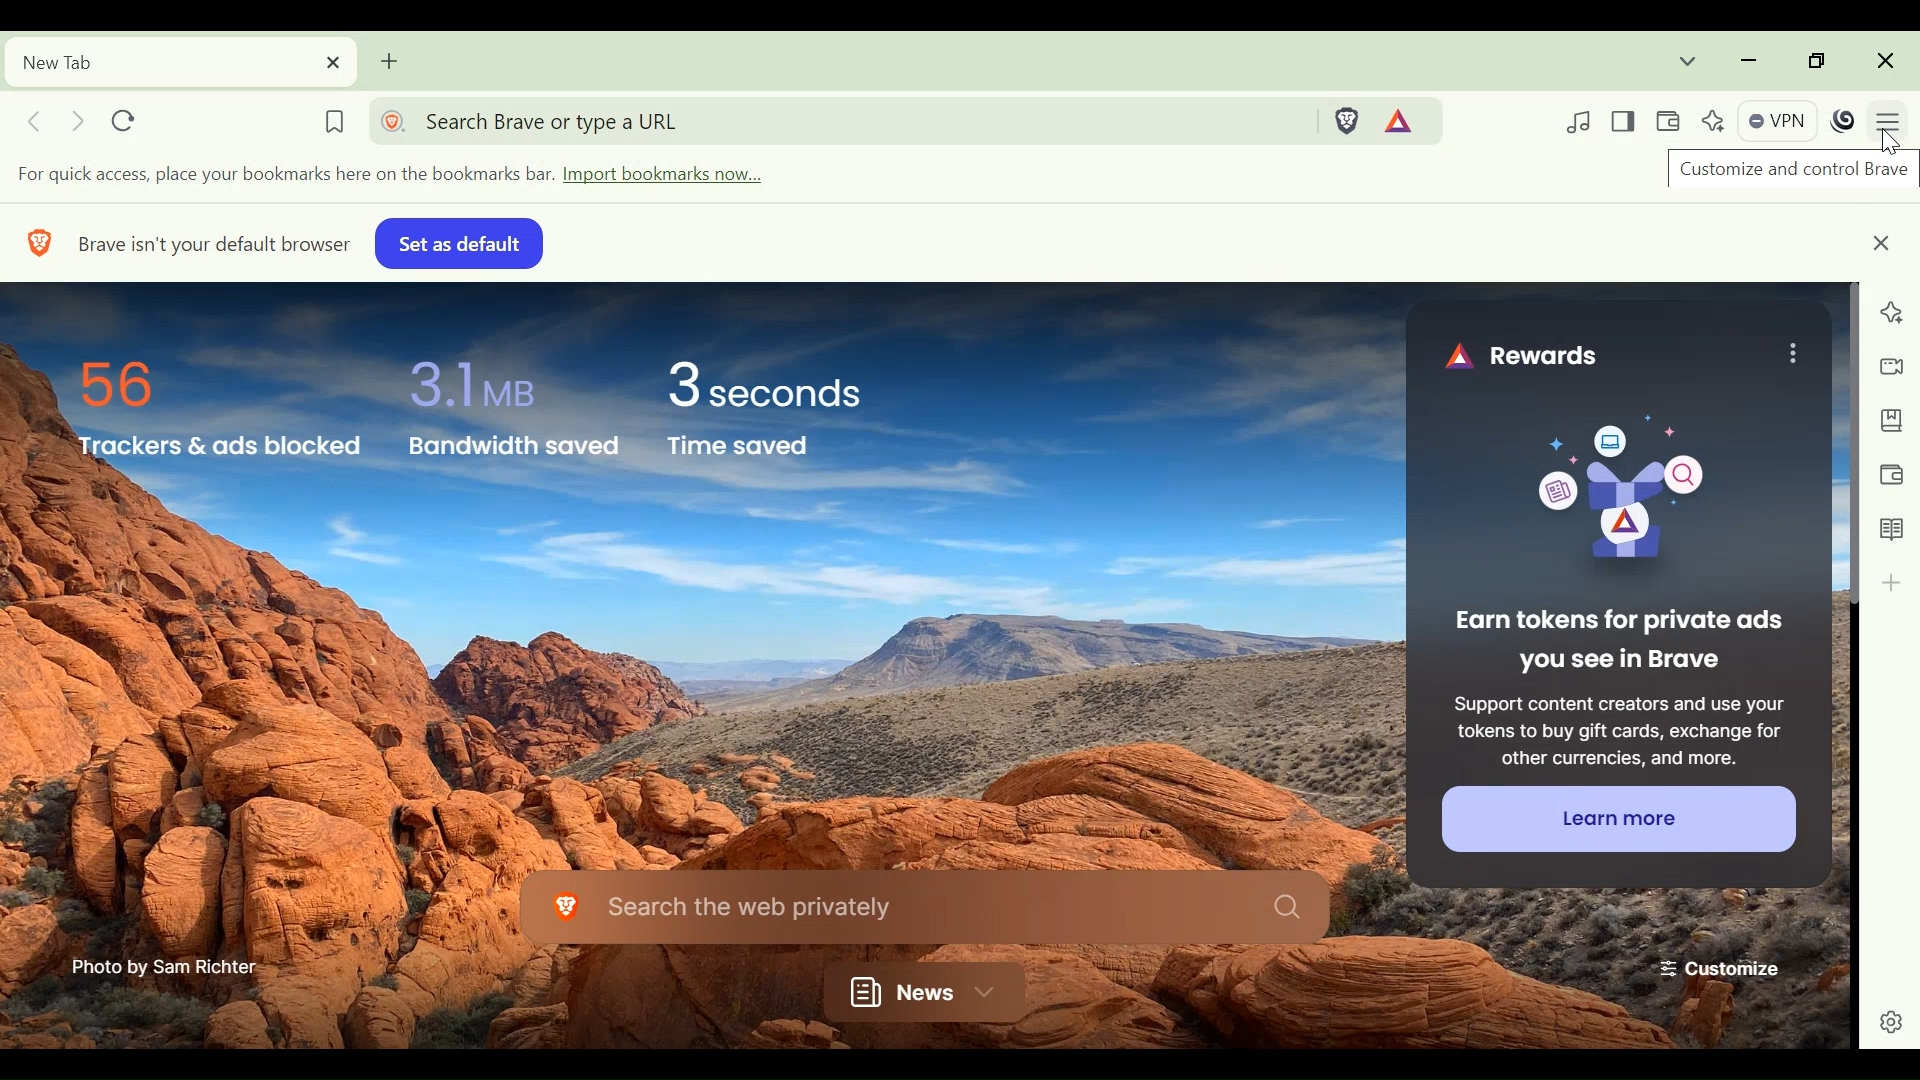  I want to click on Current tab, so click(178, 62).